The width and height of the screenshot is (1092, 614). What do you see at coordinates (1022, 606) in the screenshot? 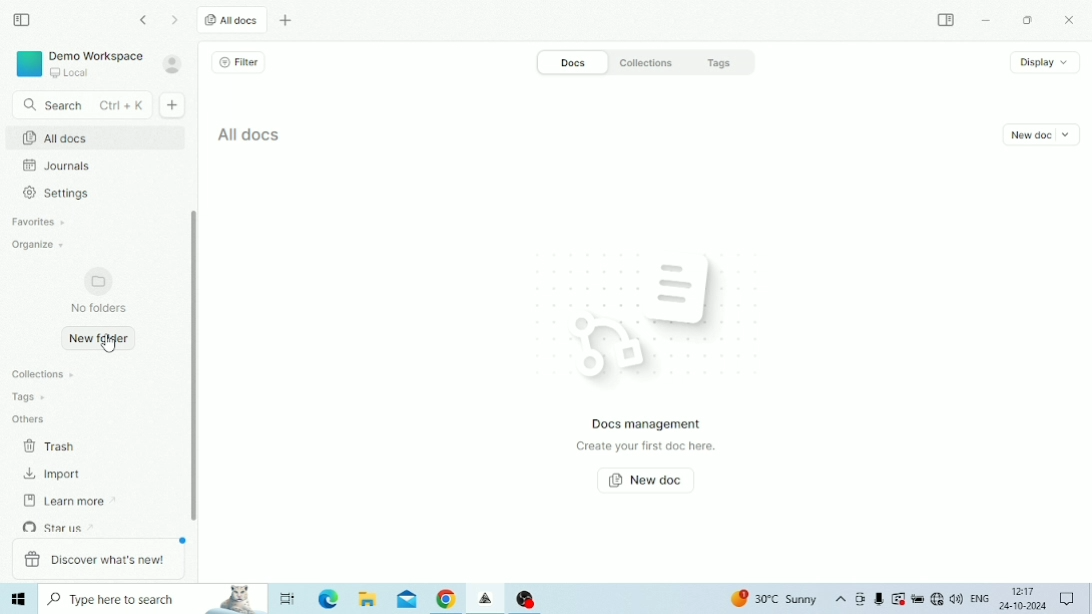
I see `Date` at bounding box center [1022, 606].